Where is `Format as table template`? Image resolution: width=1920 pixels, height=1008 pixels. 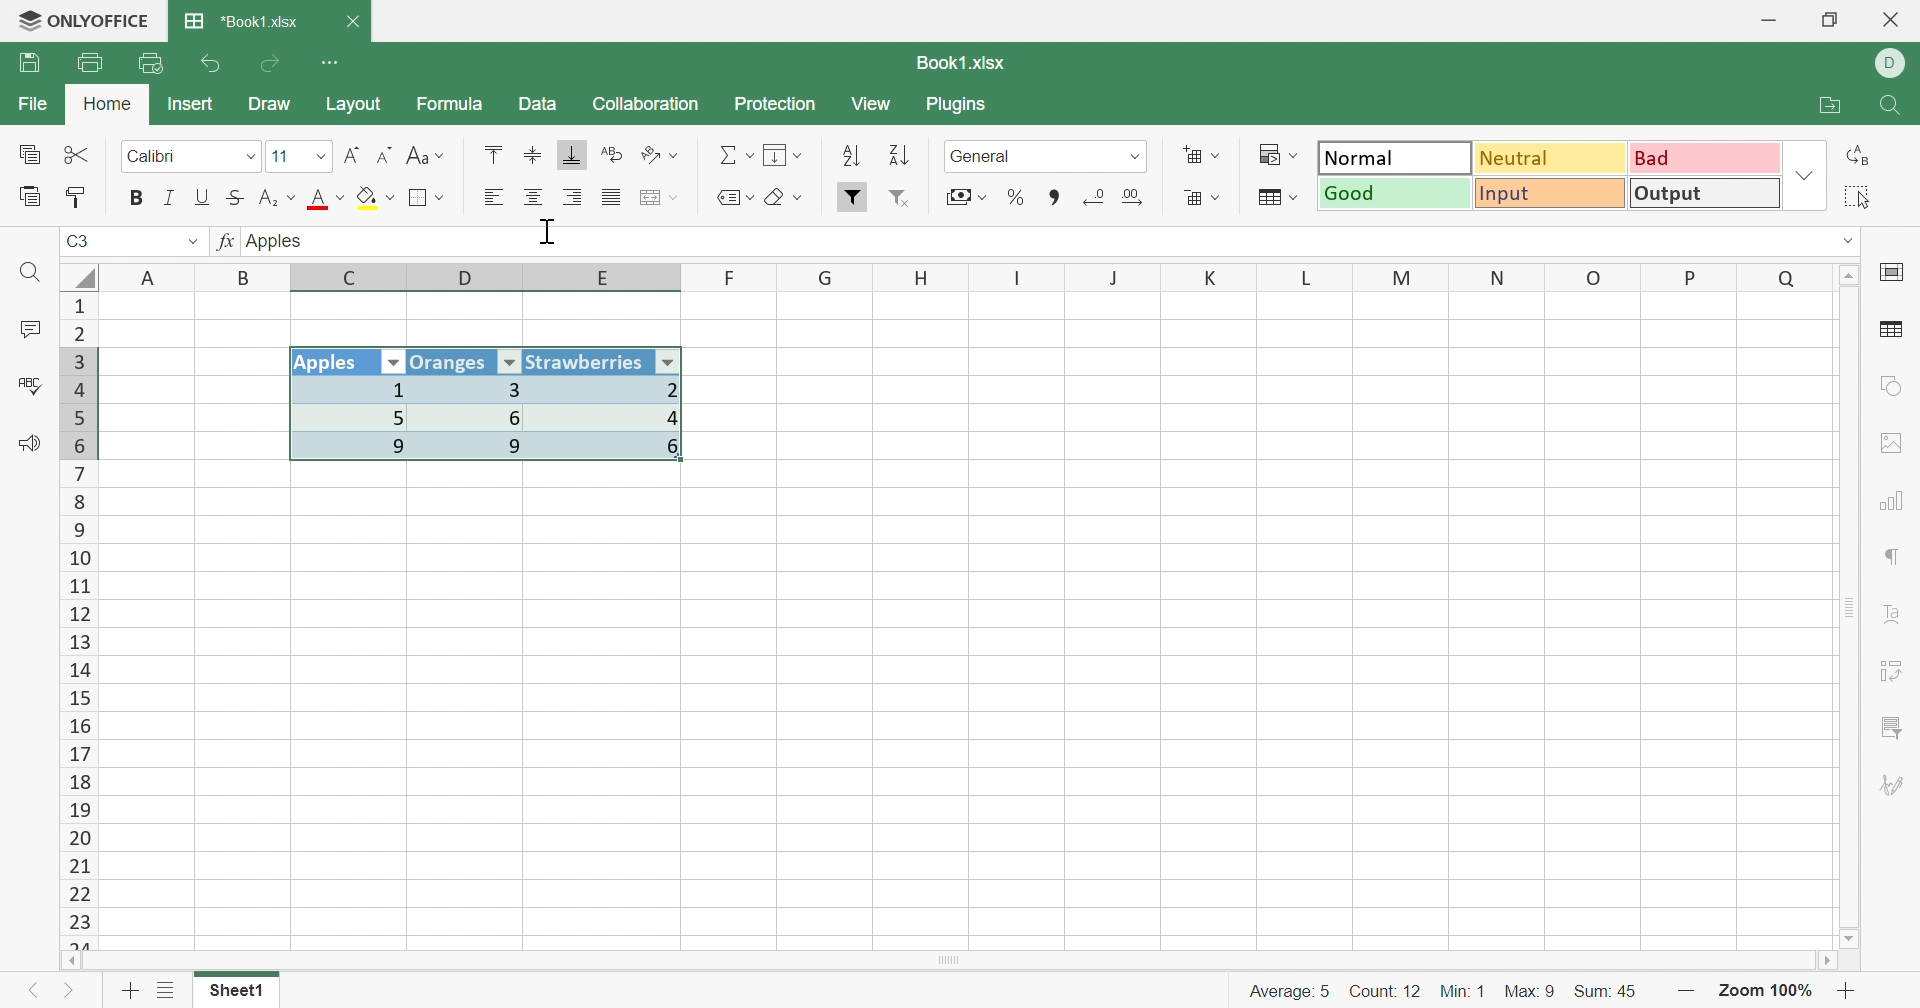
Format as table template is located at coordinates (1276, 198).